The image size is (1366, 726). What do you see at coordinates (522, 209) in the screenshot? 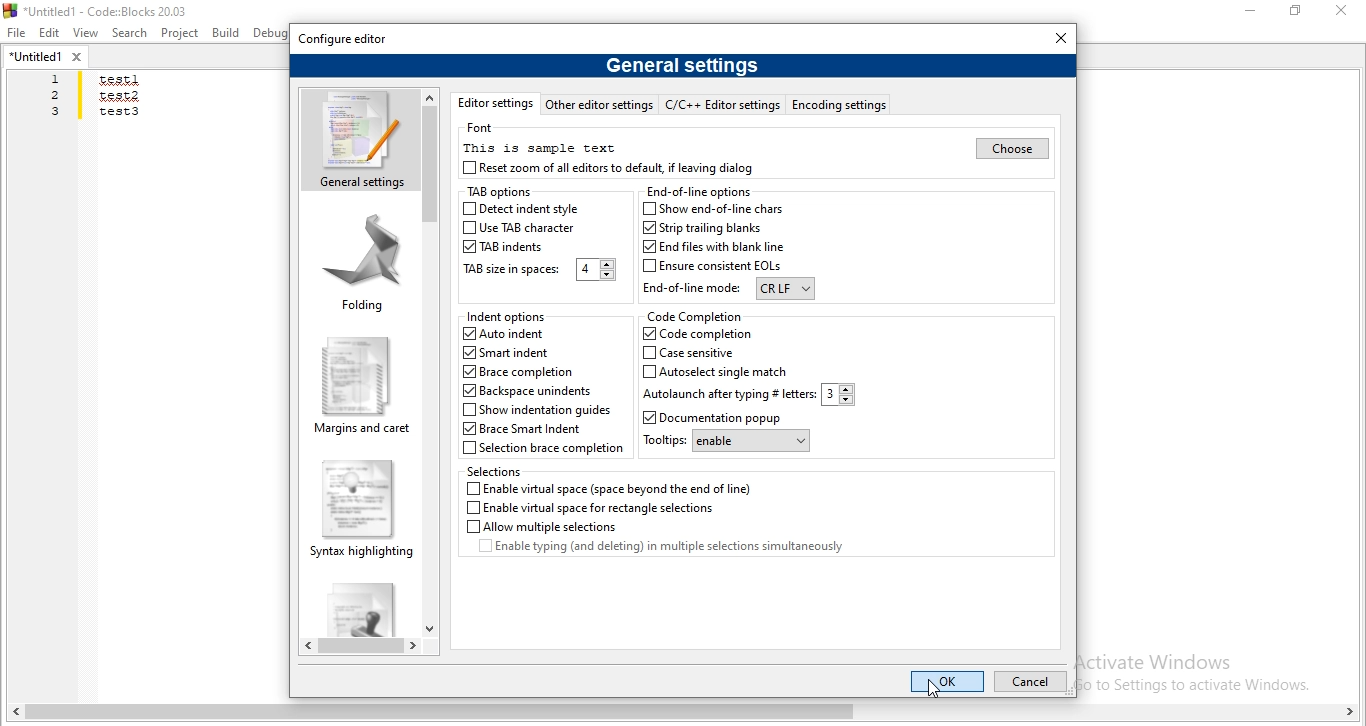
I see `Detect indent style` at bounding box center [522, 209].